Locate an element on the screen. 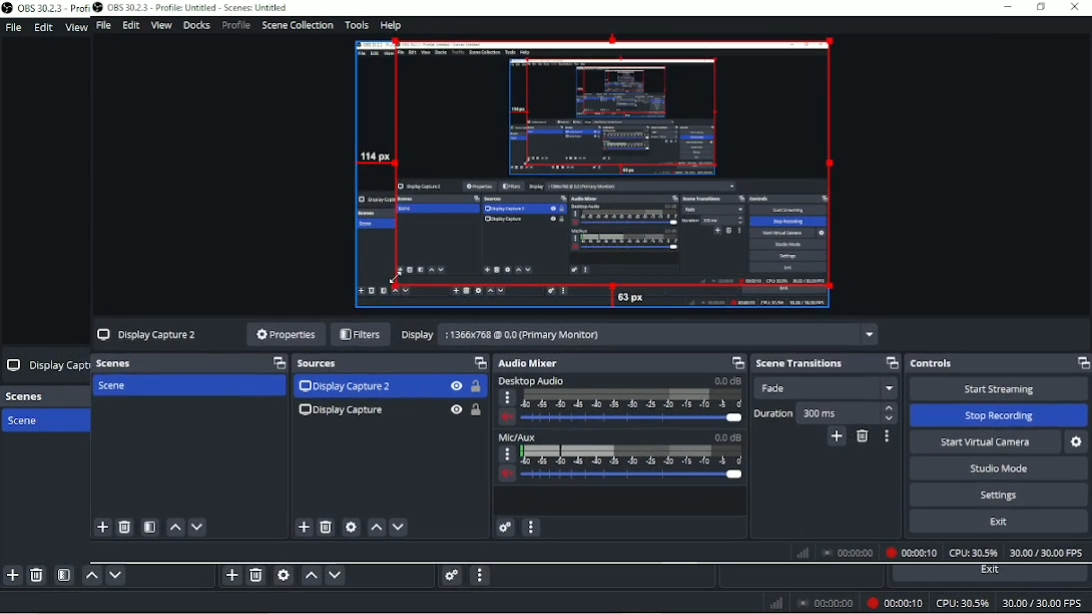  stepper buttons is located at coordinates (891, 413).